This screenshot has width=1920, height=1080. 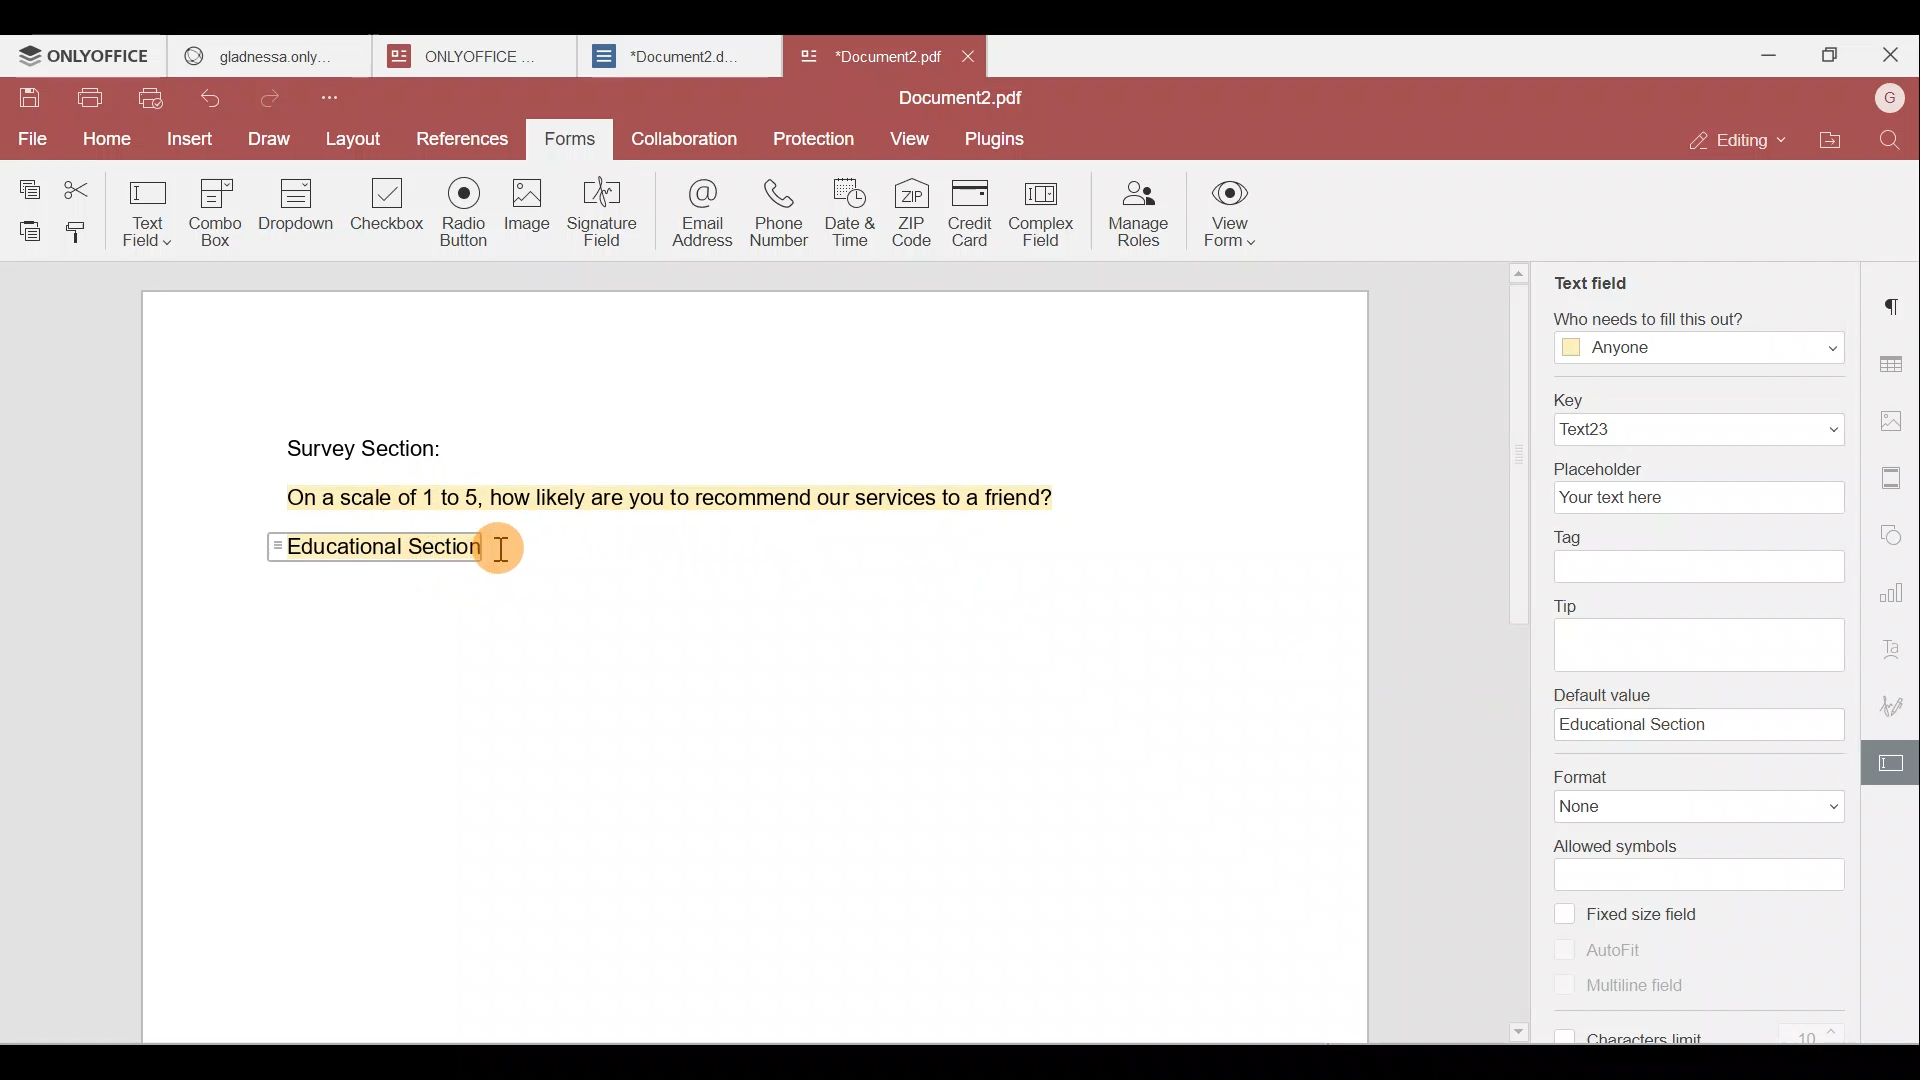 What do you see at coordinates (525, 210) in the screenshot?
I see `Image` at bounding box center [525, 210].